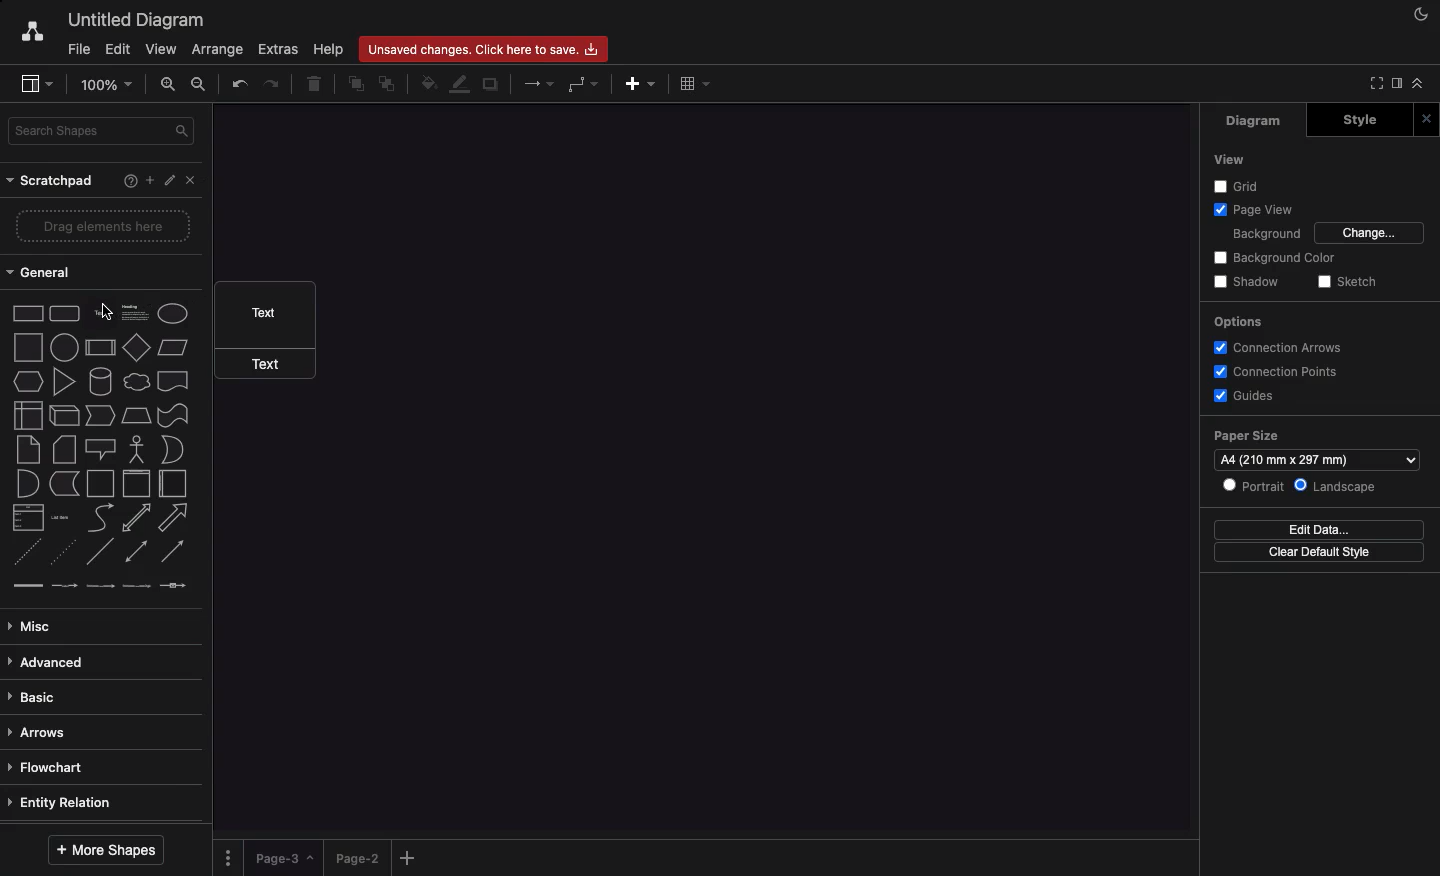 The width and height of the screenshot is (1440, 876). What do you see at coordinates (101, 381) in the screenshot?
I see `cylinder` at bounding box center [101, 381].